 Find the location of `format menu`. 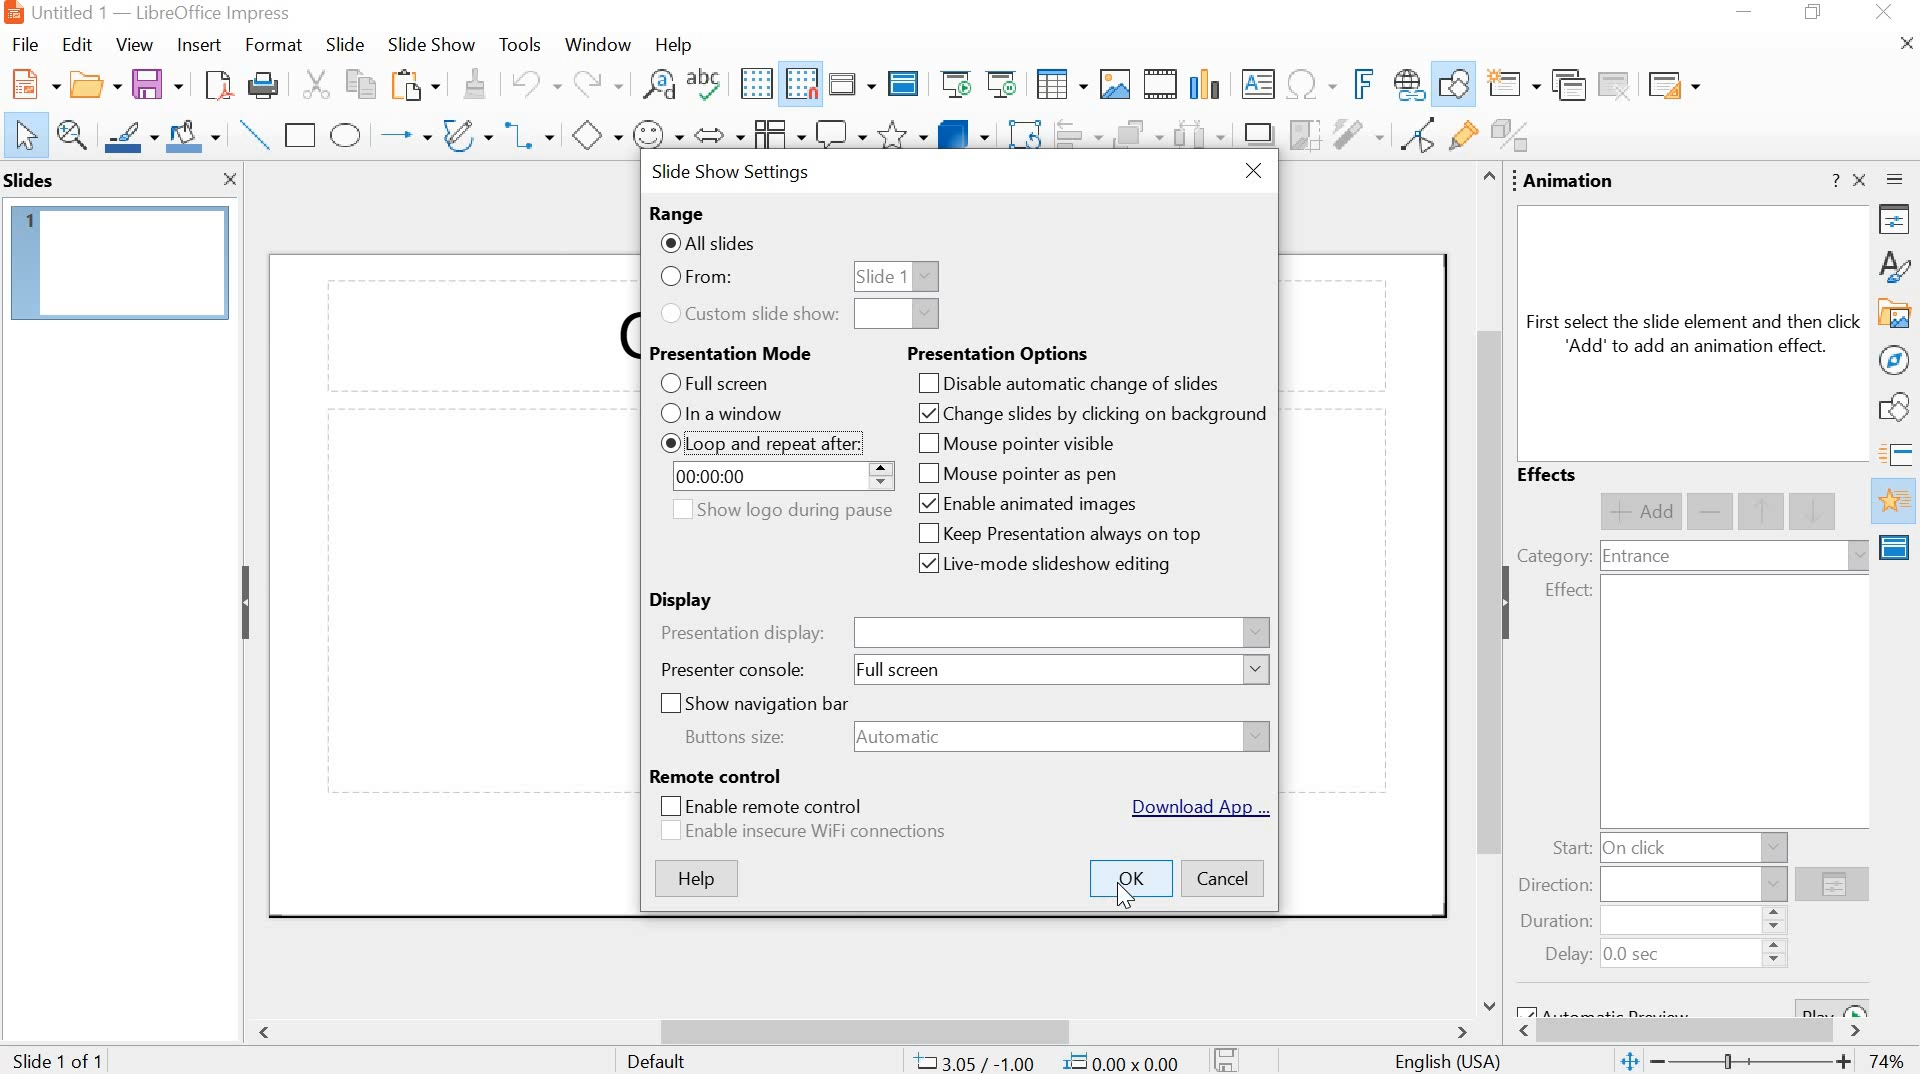

format menu is located at coordinates (271, 45).